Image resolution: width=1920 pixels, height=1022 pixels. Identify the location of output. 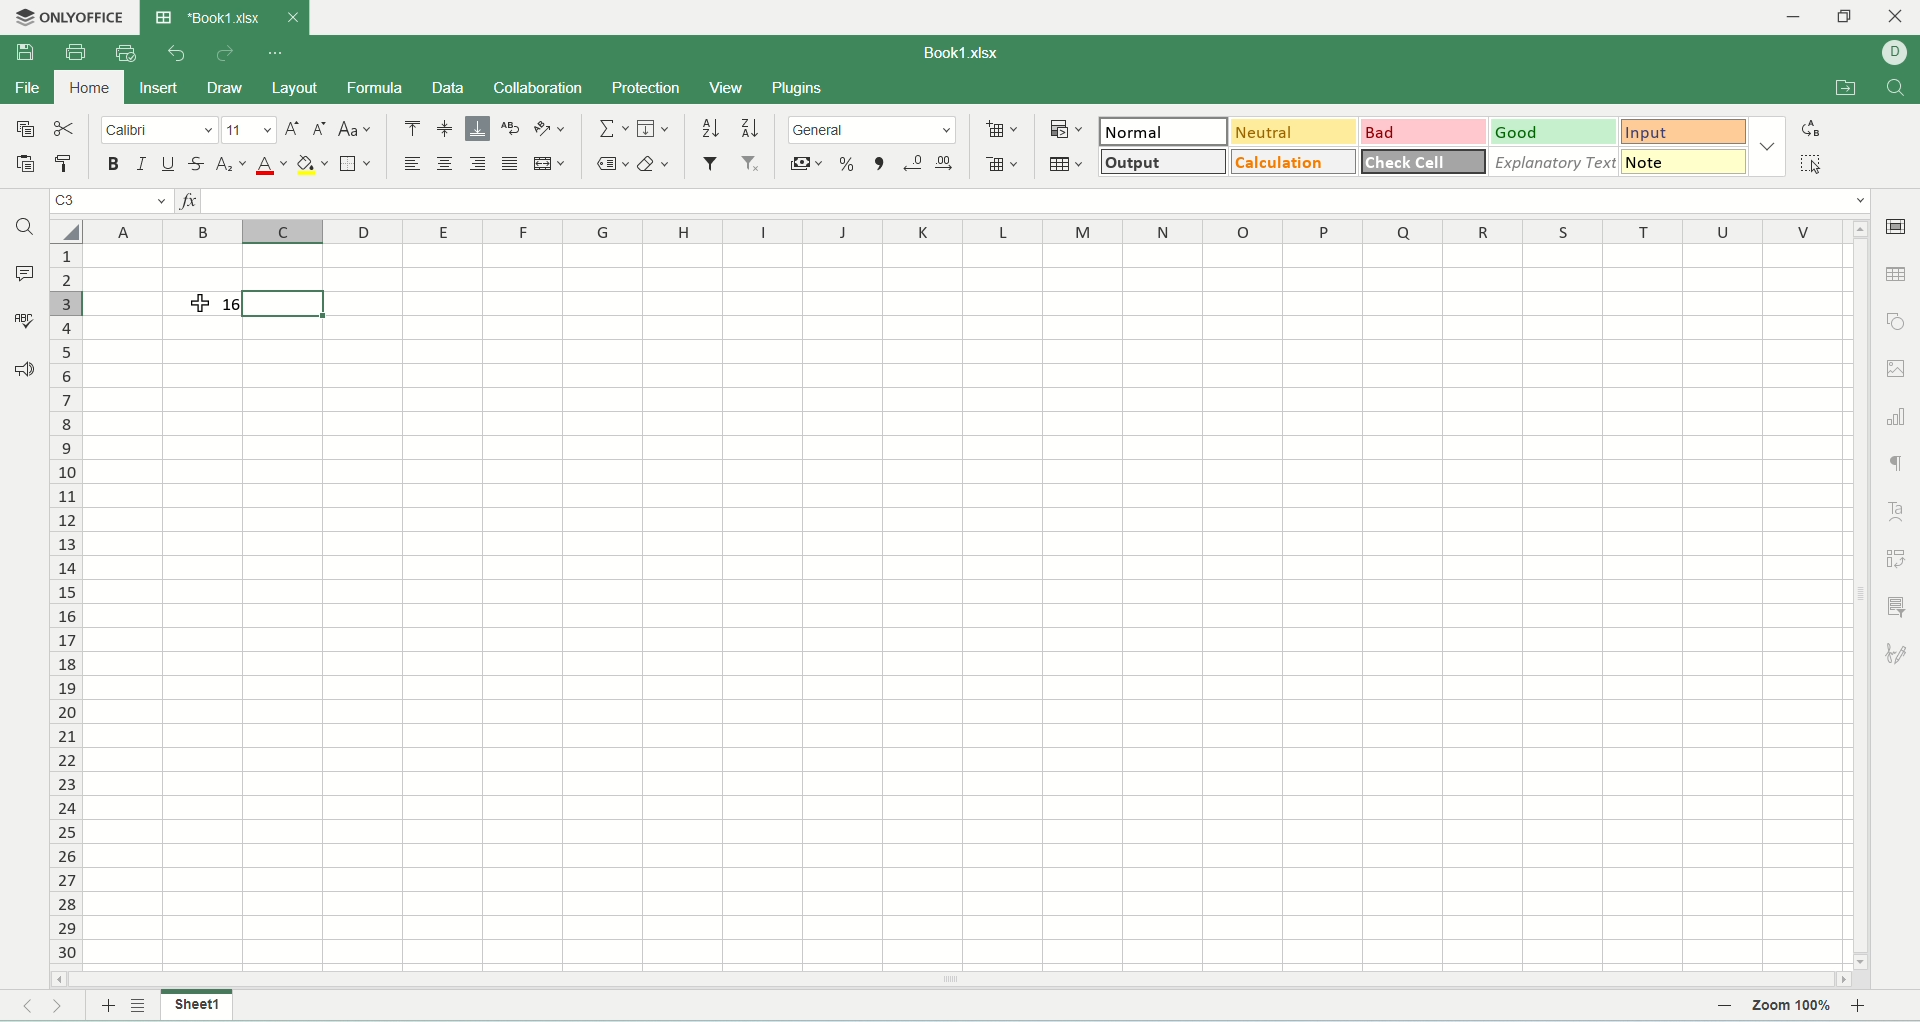
(1163, 162).